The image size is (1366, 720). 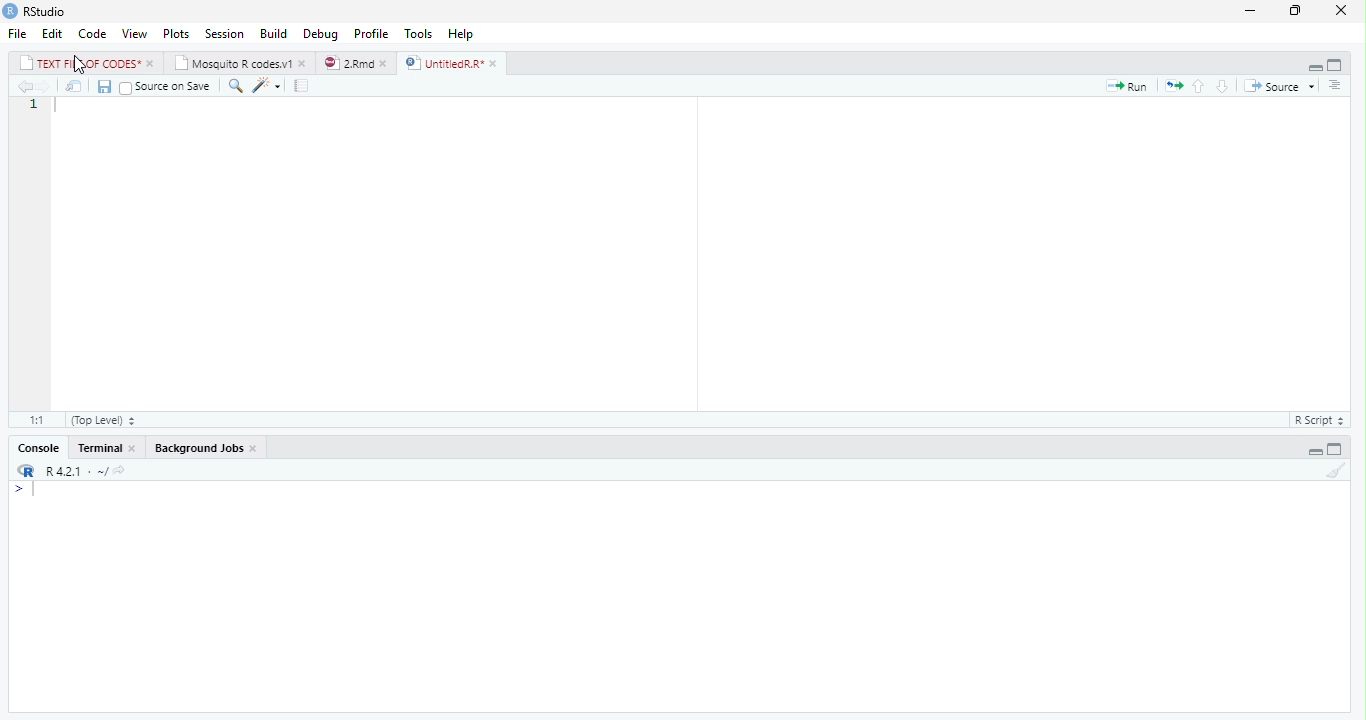 What do you see at coordinates (22, 86) in the screenshot?
I see `Go to previous location` at bounding box center [22, 86].